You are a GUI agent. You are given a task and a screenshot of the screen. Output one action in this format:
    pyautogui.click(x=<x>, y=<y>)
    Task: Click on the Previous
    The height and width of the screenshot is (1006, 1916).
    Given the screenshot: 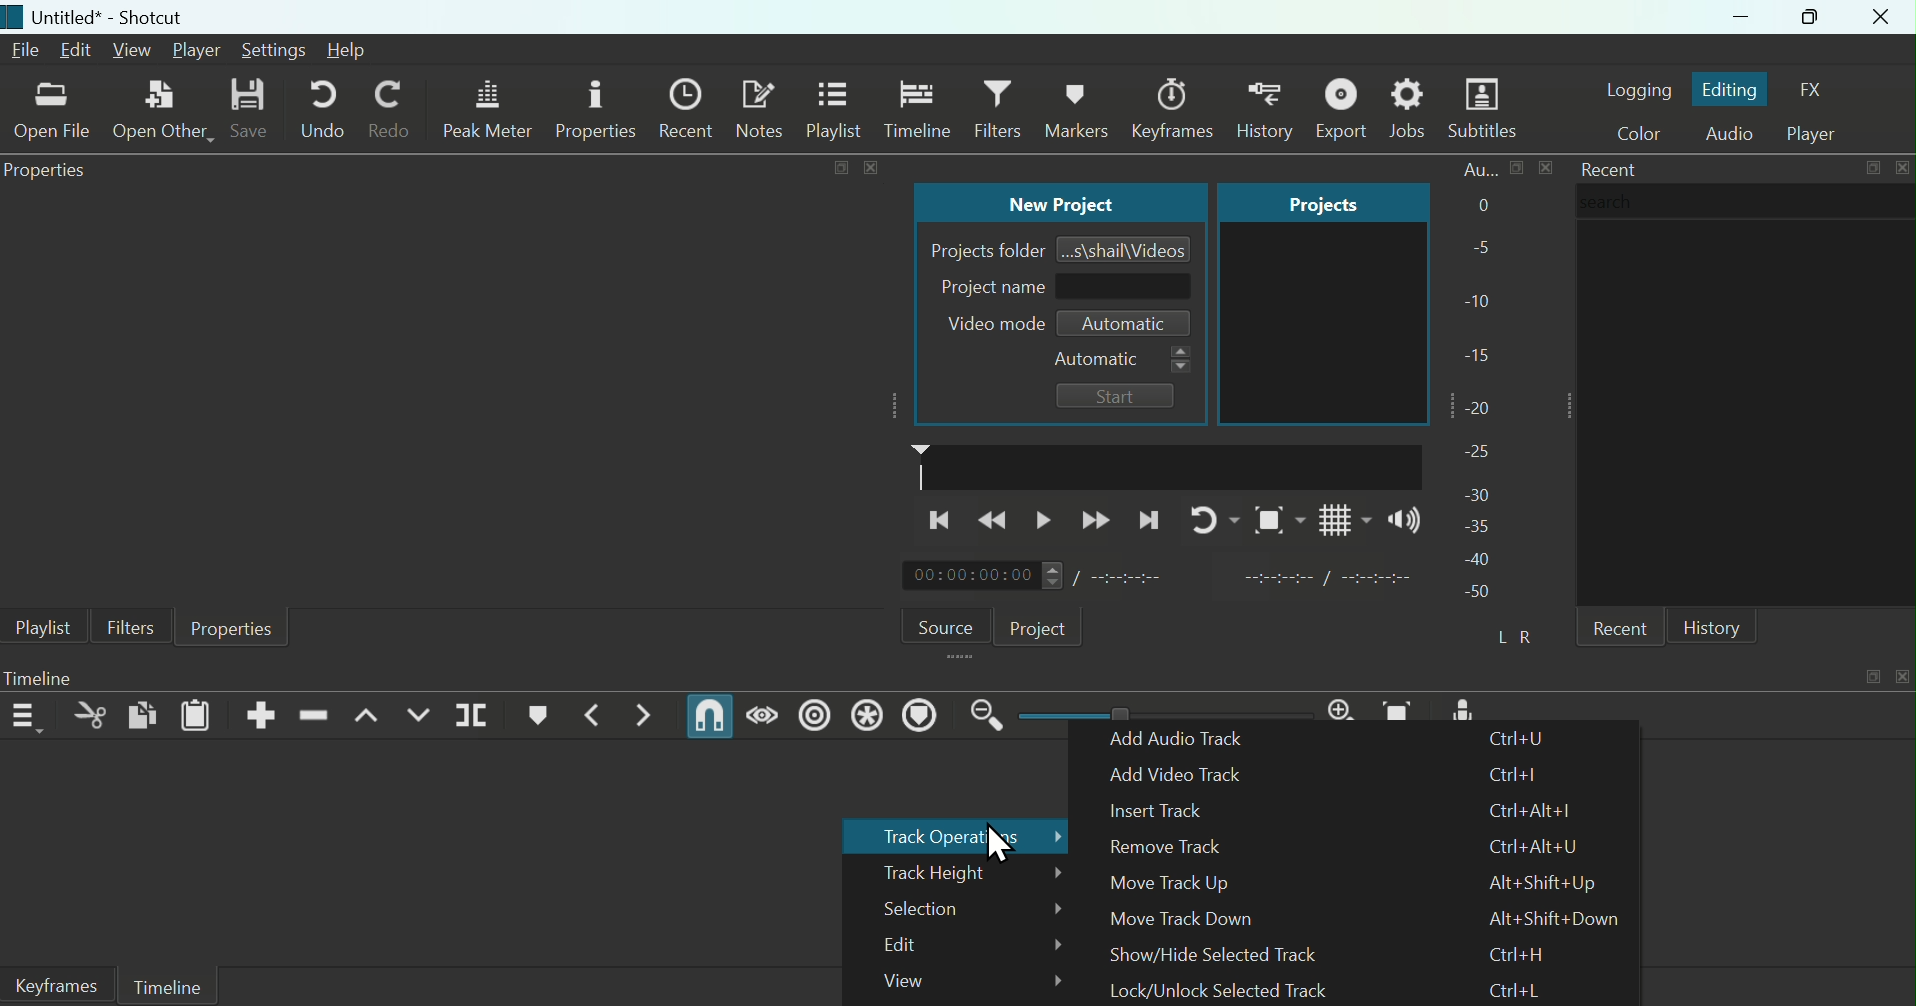 What is the action you would take?
    pyautogui.click(x=939, y=522)
    